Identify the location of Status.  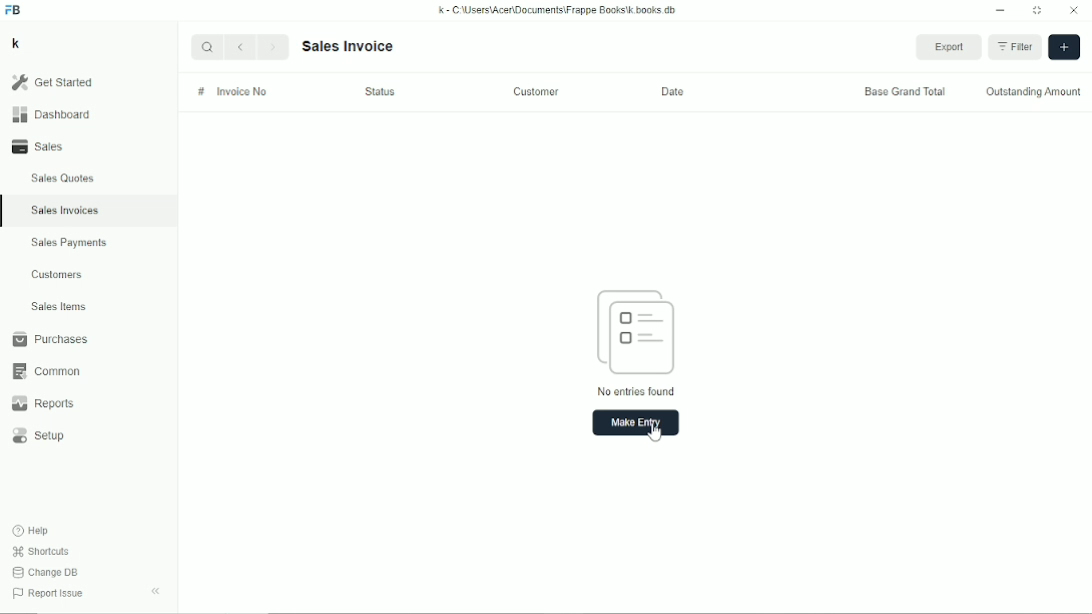
(379, 91).